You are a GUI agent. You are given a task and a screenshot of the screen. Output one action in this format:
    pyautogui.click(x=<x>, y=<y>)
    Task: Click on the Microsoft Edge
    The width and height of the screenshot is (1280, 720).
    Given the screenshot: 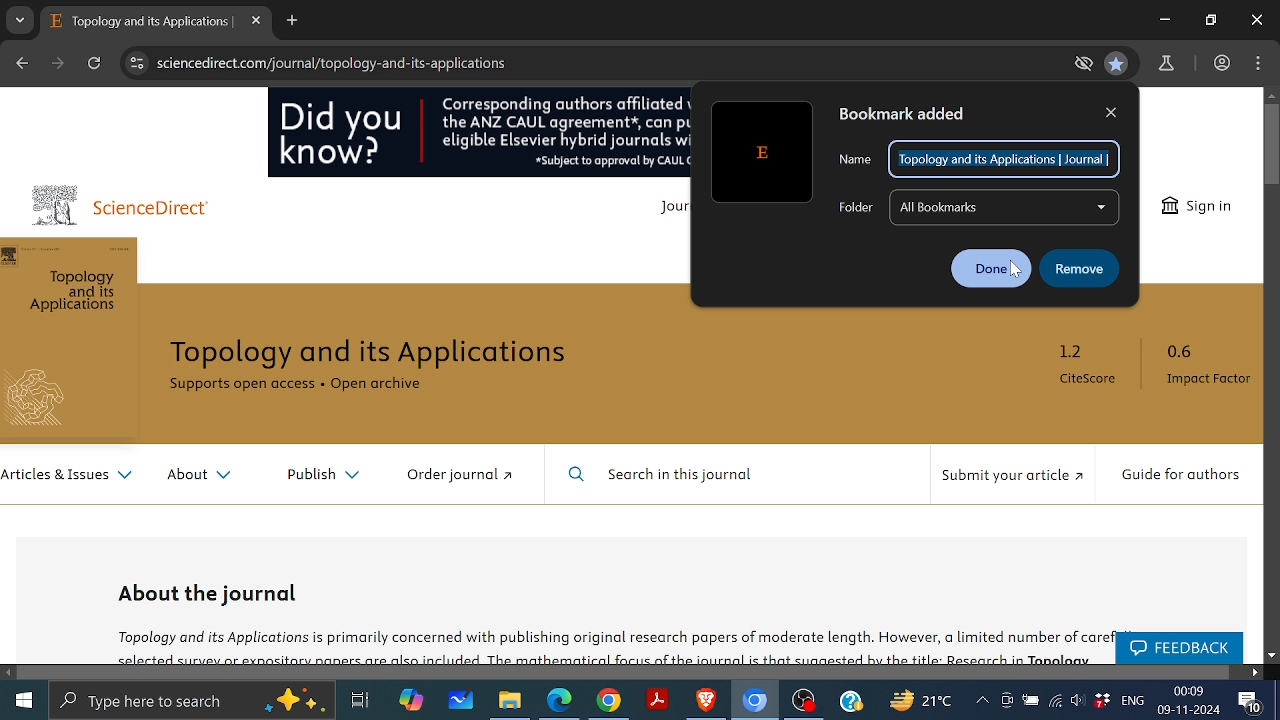 What is the action you would take?
    pyautogui.click(x=560, y=700)
    